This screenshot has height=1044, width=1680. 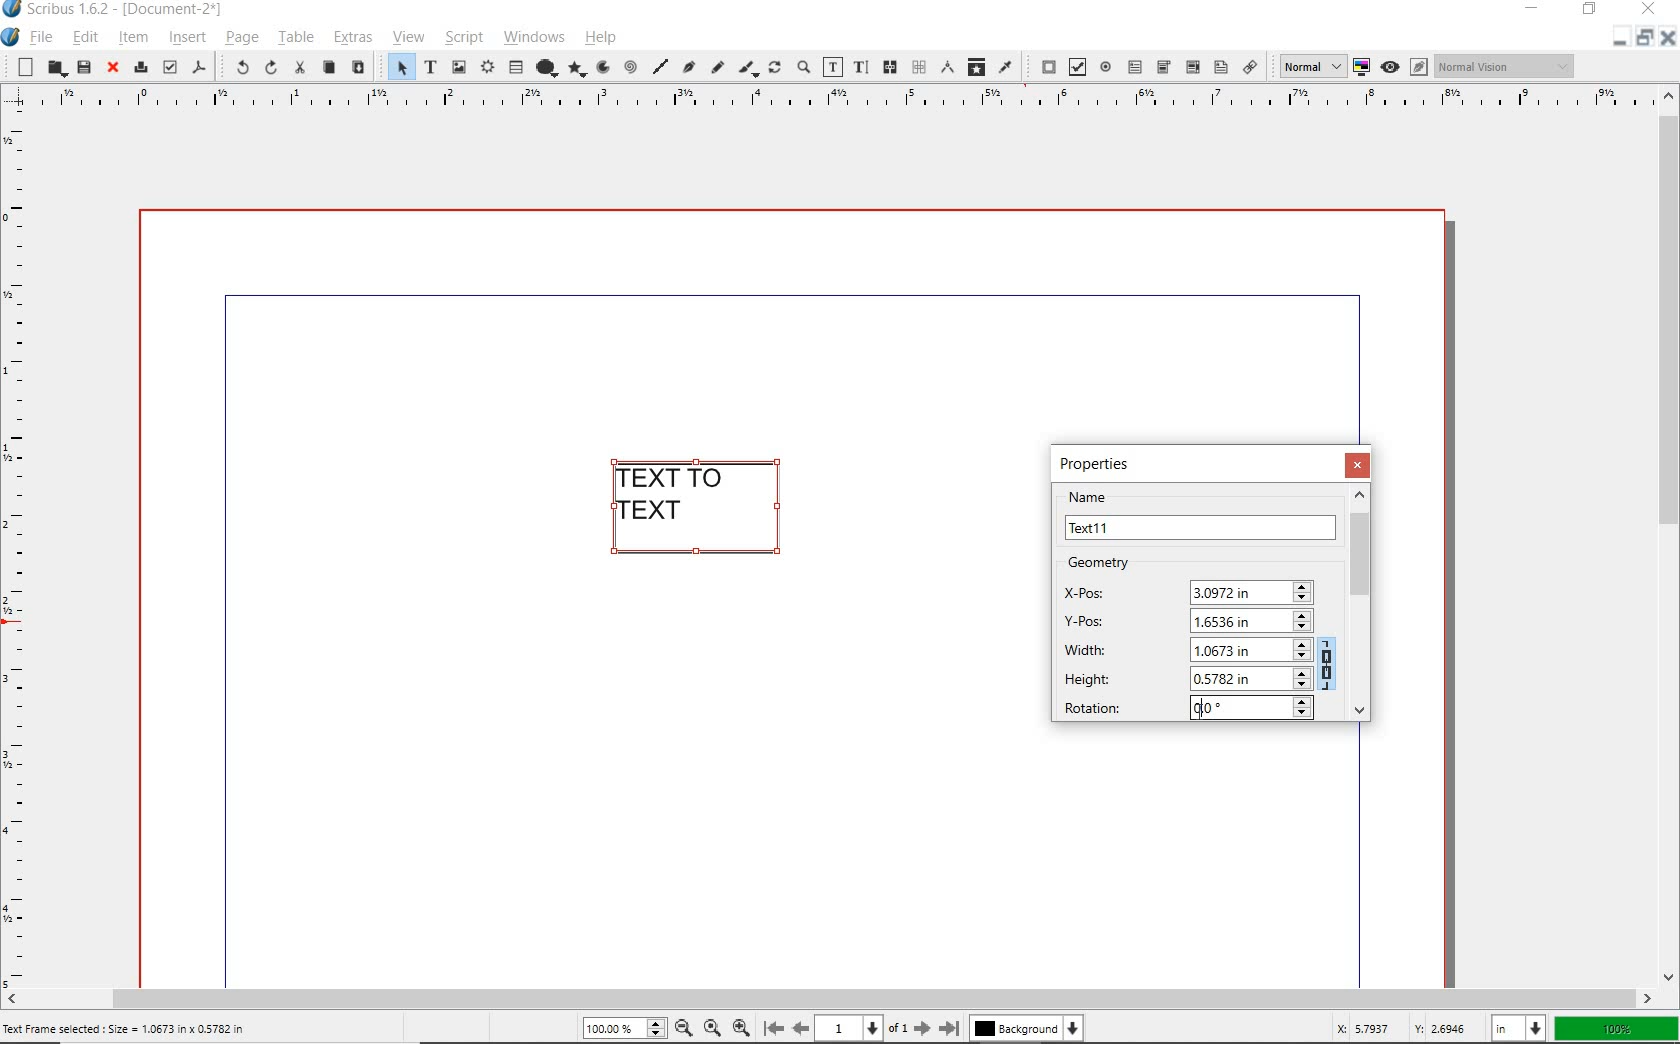 I want to click on undo, so click(x=234, y=68).